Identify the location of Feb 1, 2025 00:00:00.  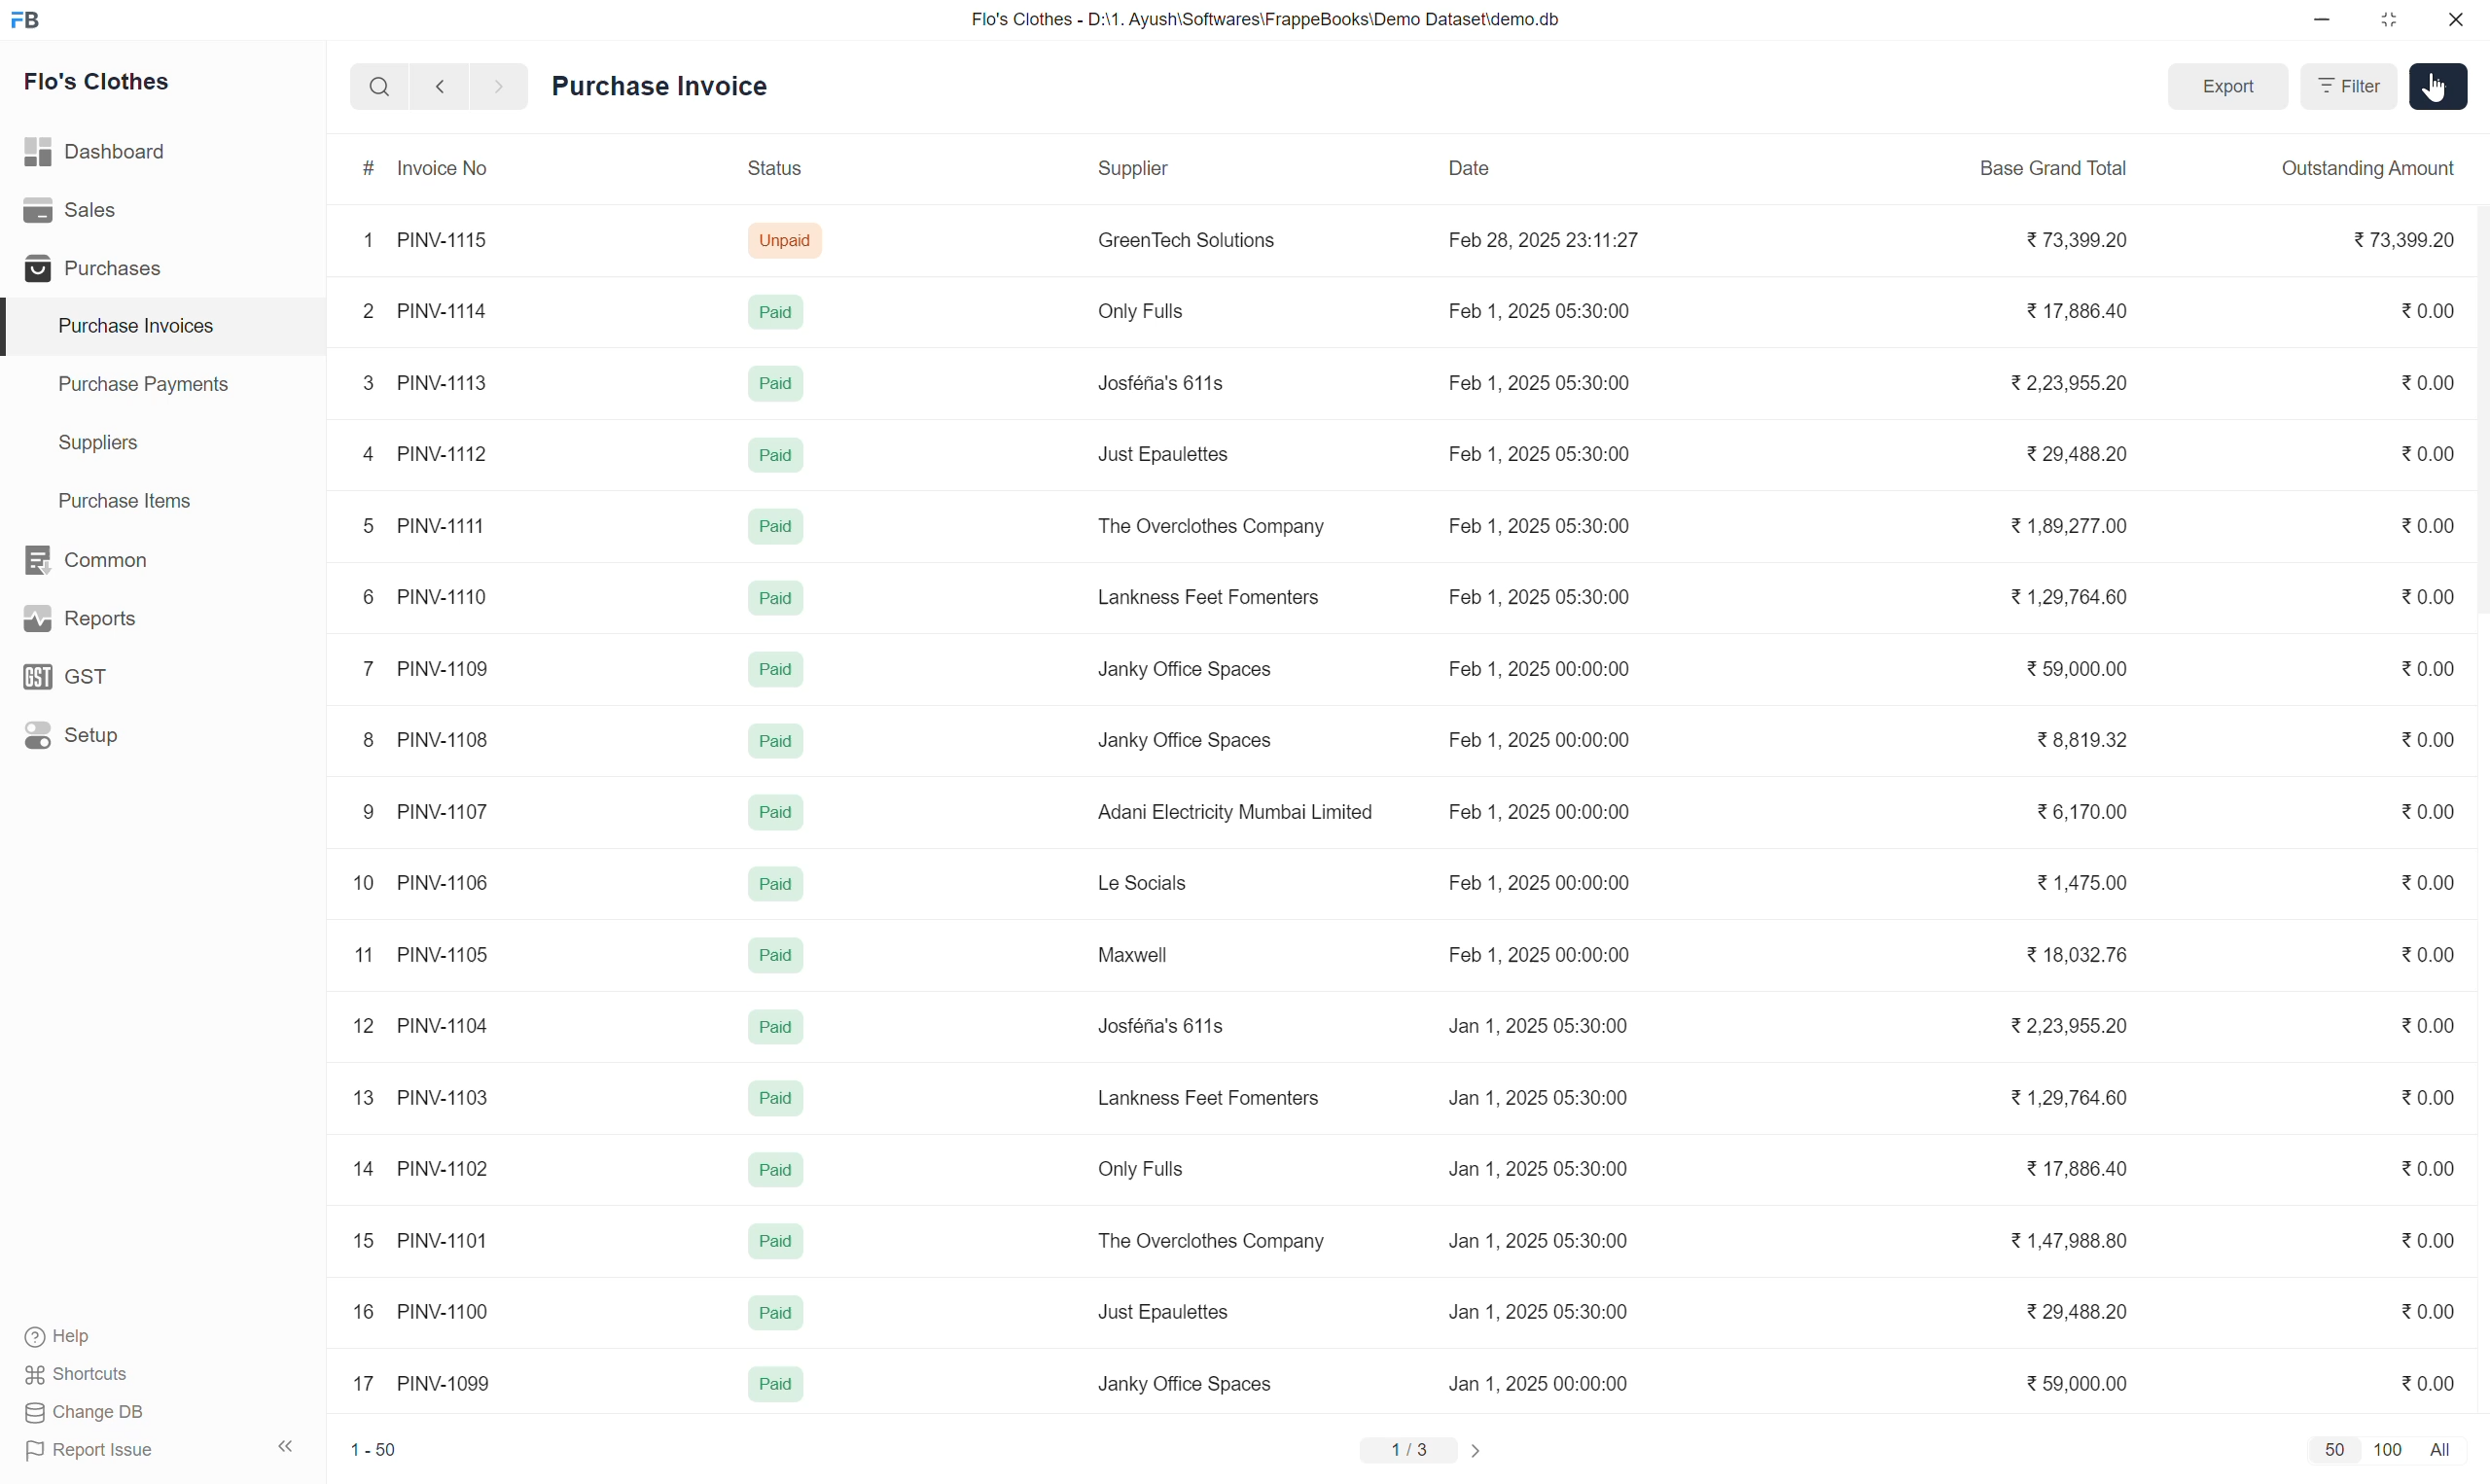
(1547, 740).